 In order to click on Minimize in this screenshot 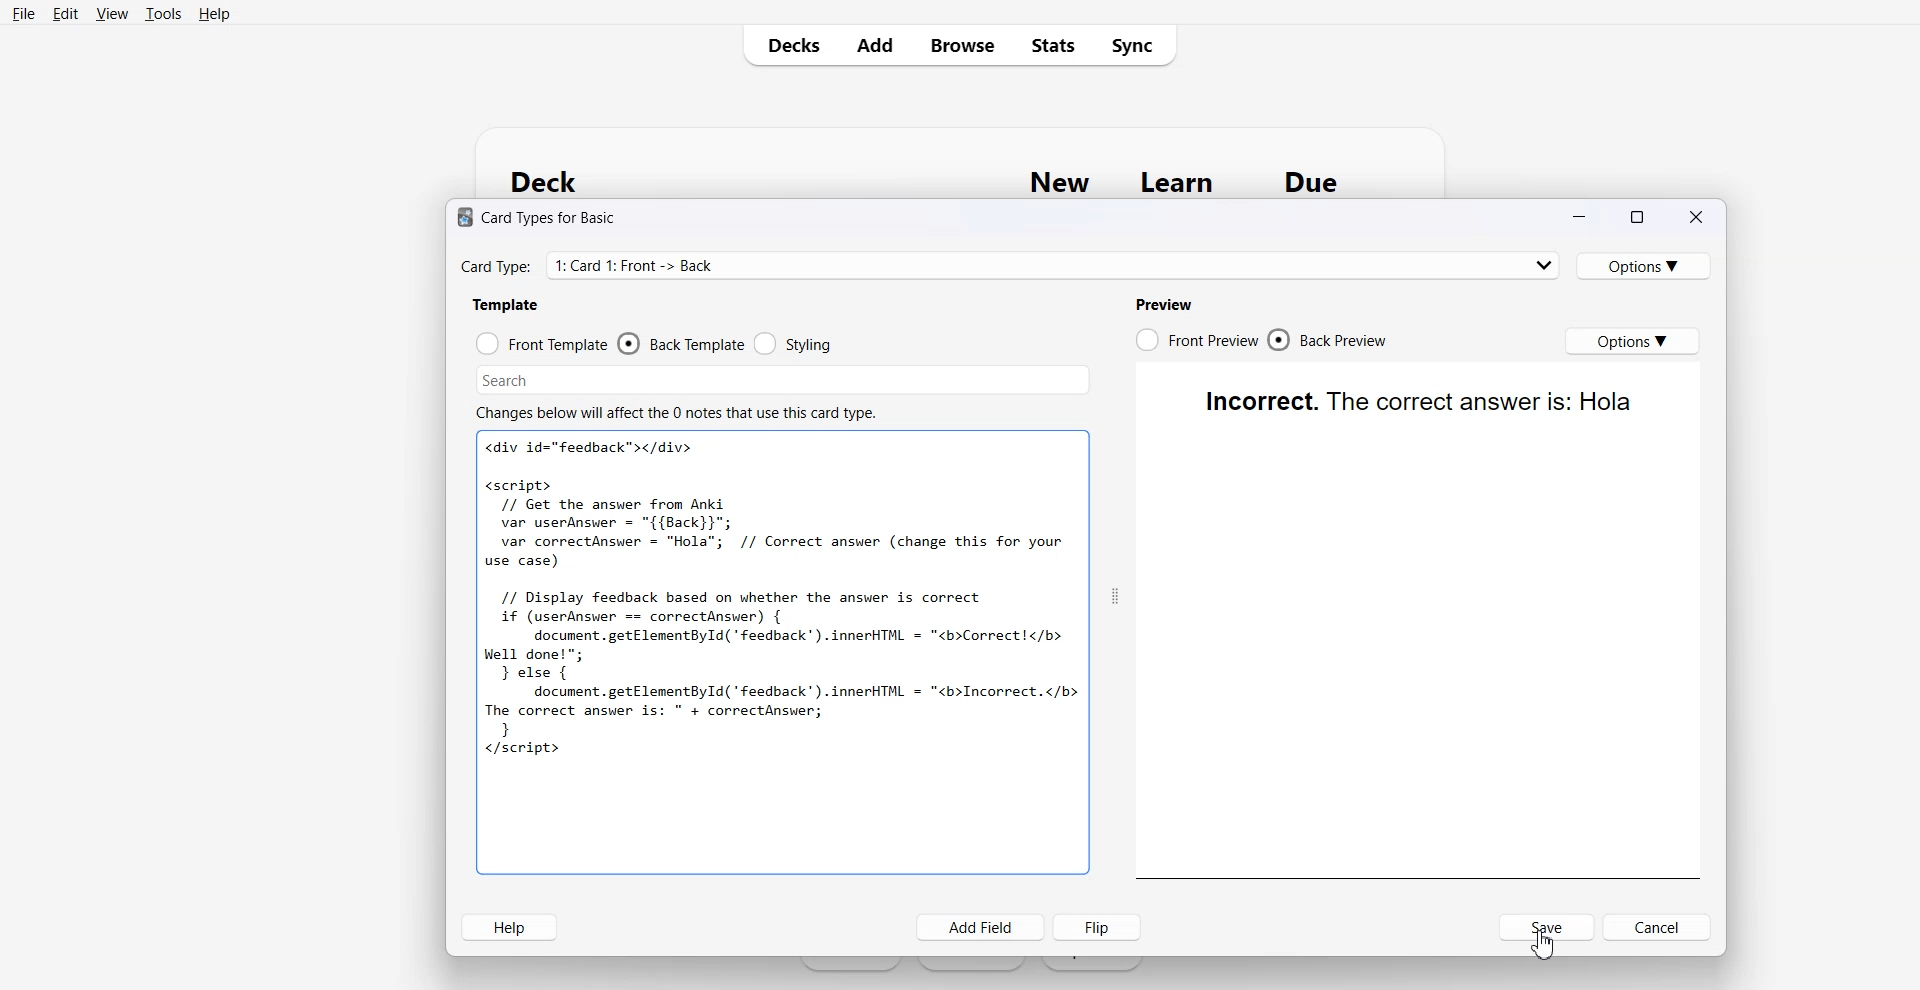, I will do `click(1582, 218)`.